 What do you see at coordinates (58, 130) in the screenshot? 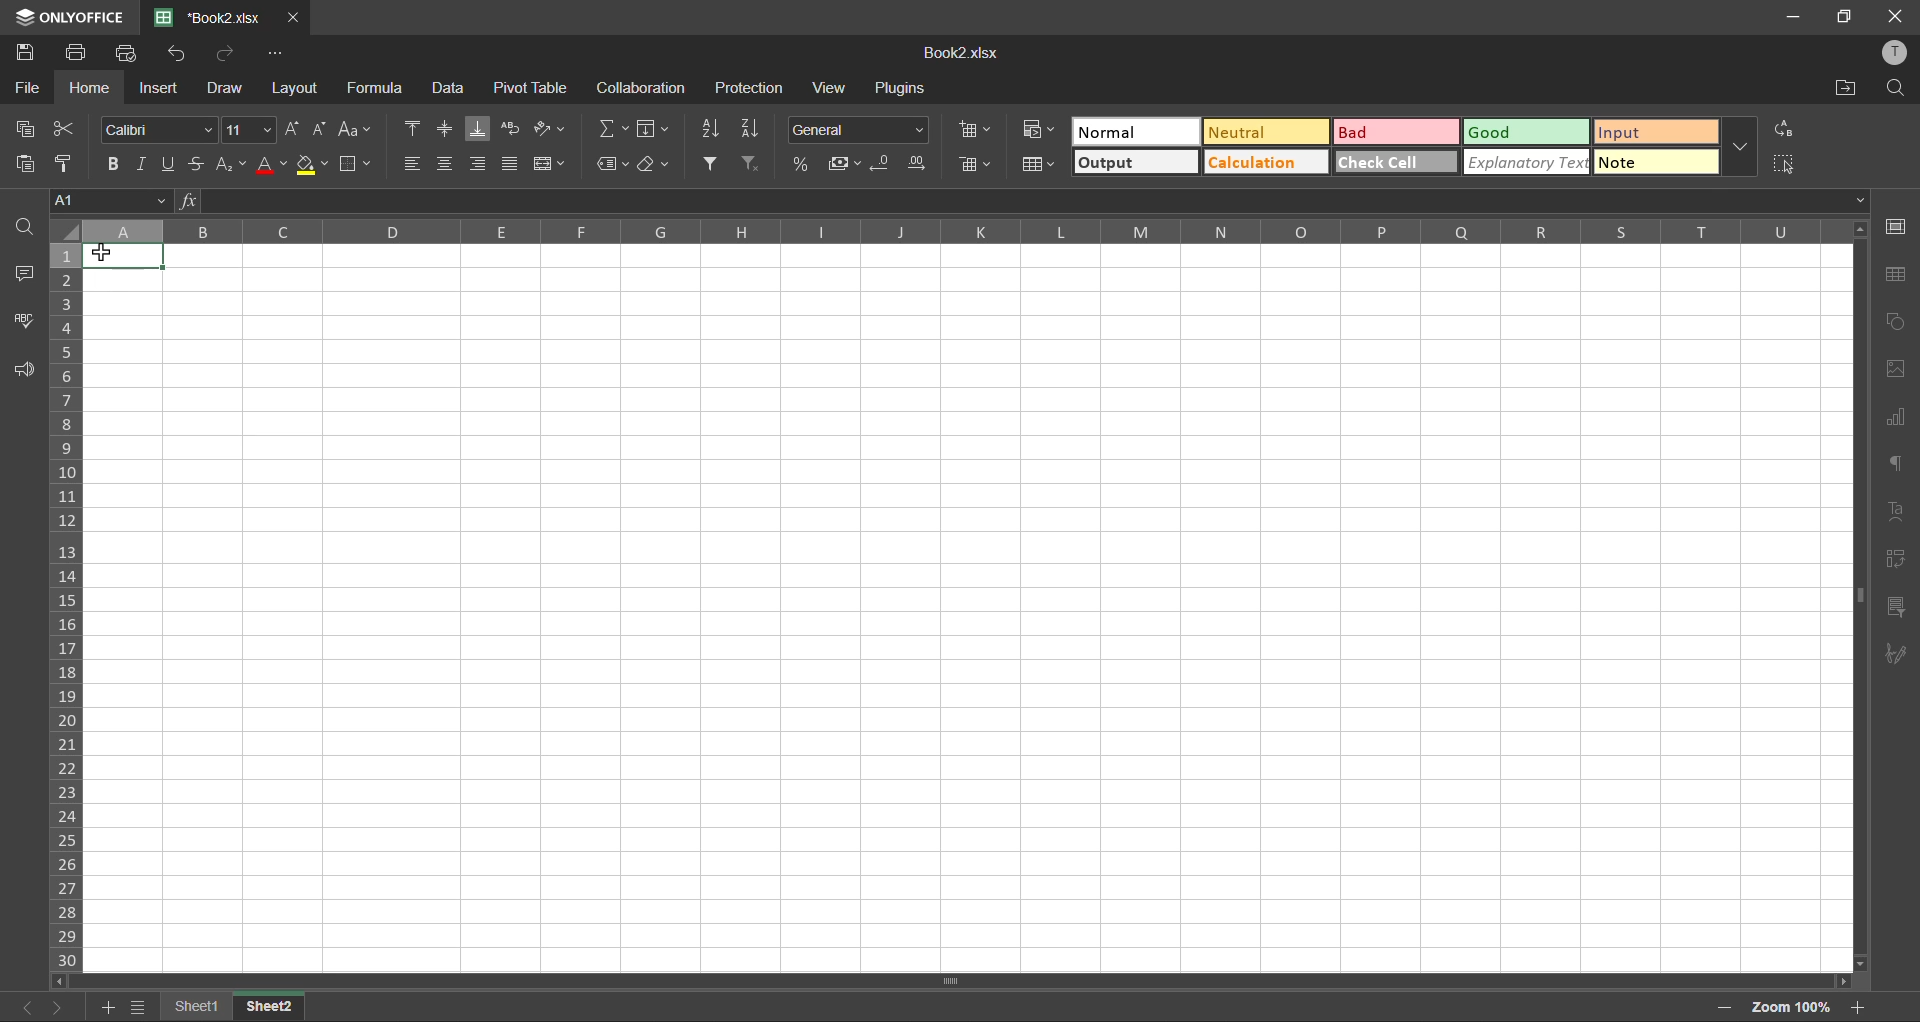
I see `cut` at bounding box center [58, 130].